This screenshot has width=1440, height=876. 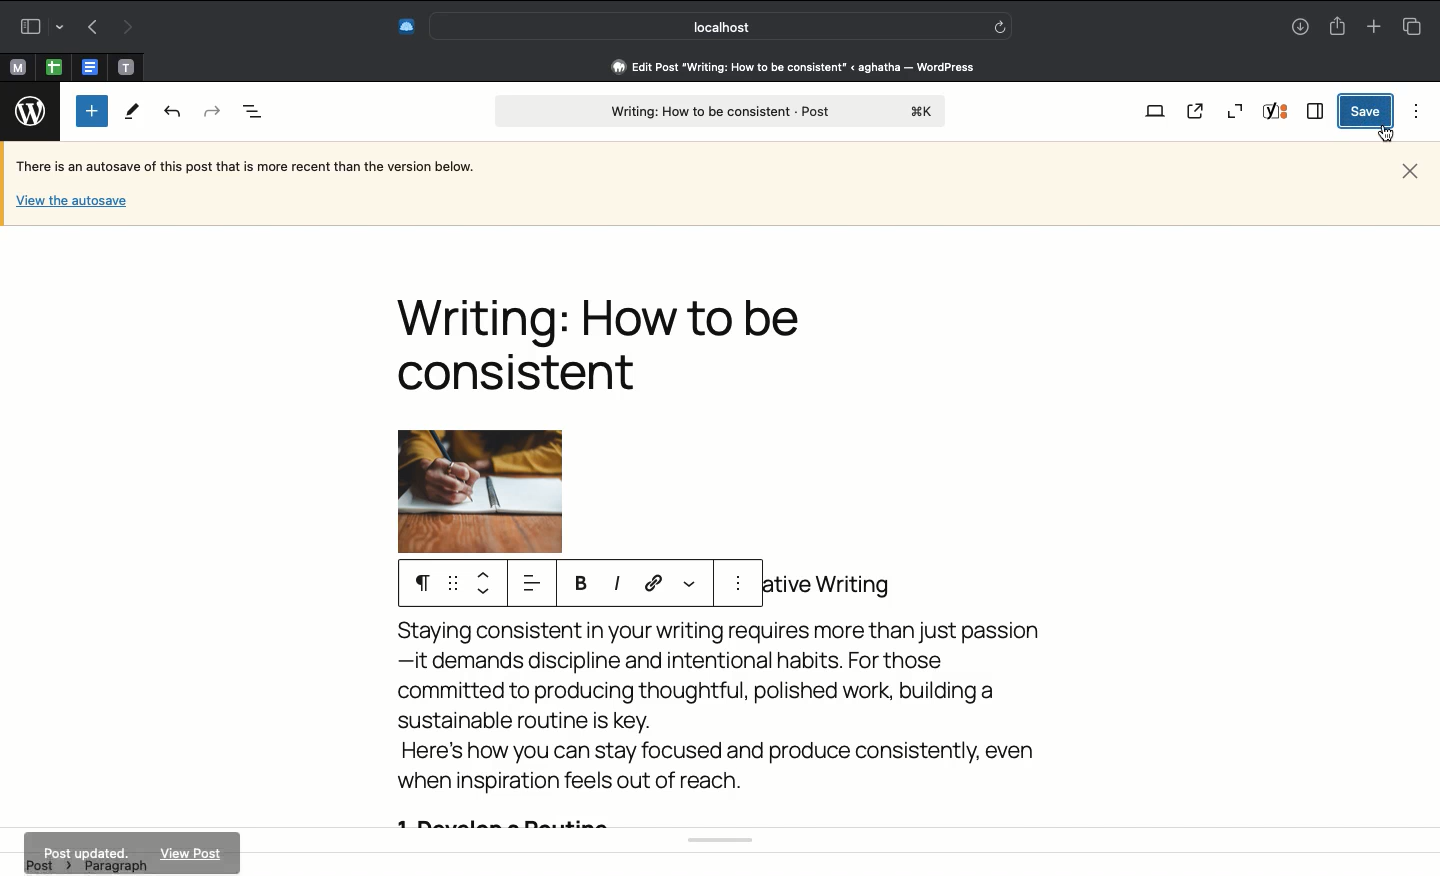 What do you see at coordinates (16, 65) in the screenshot?
I see `pinned tab` at bounding box center [16, 65].